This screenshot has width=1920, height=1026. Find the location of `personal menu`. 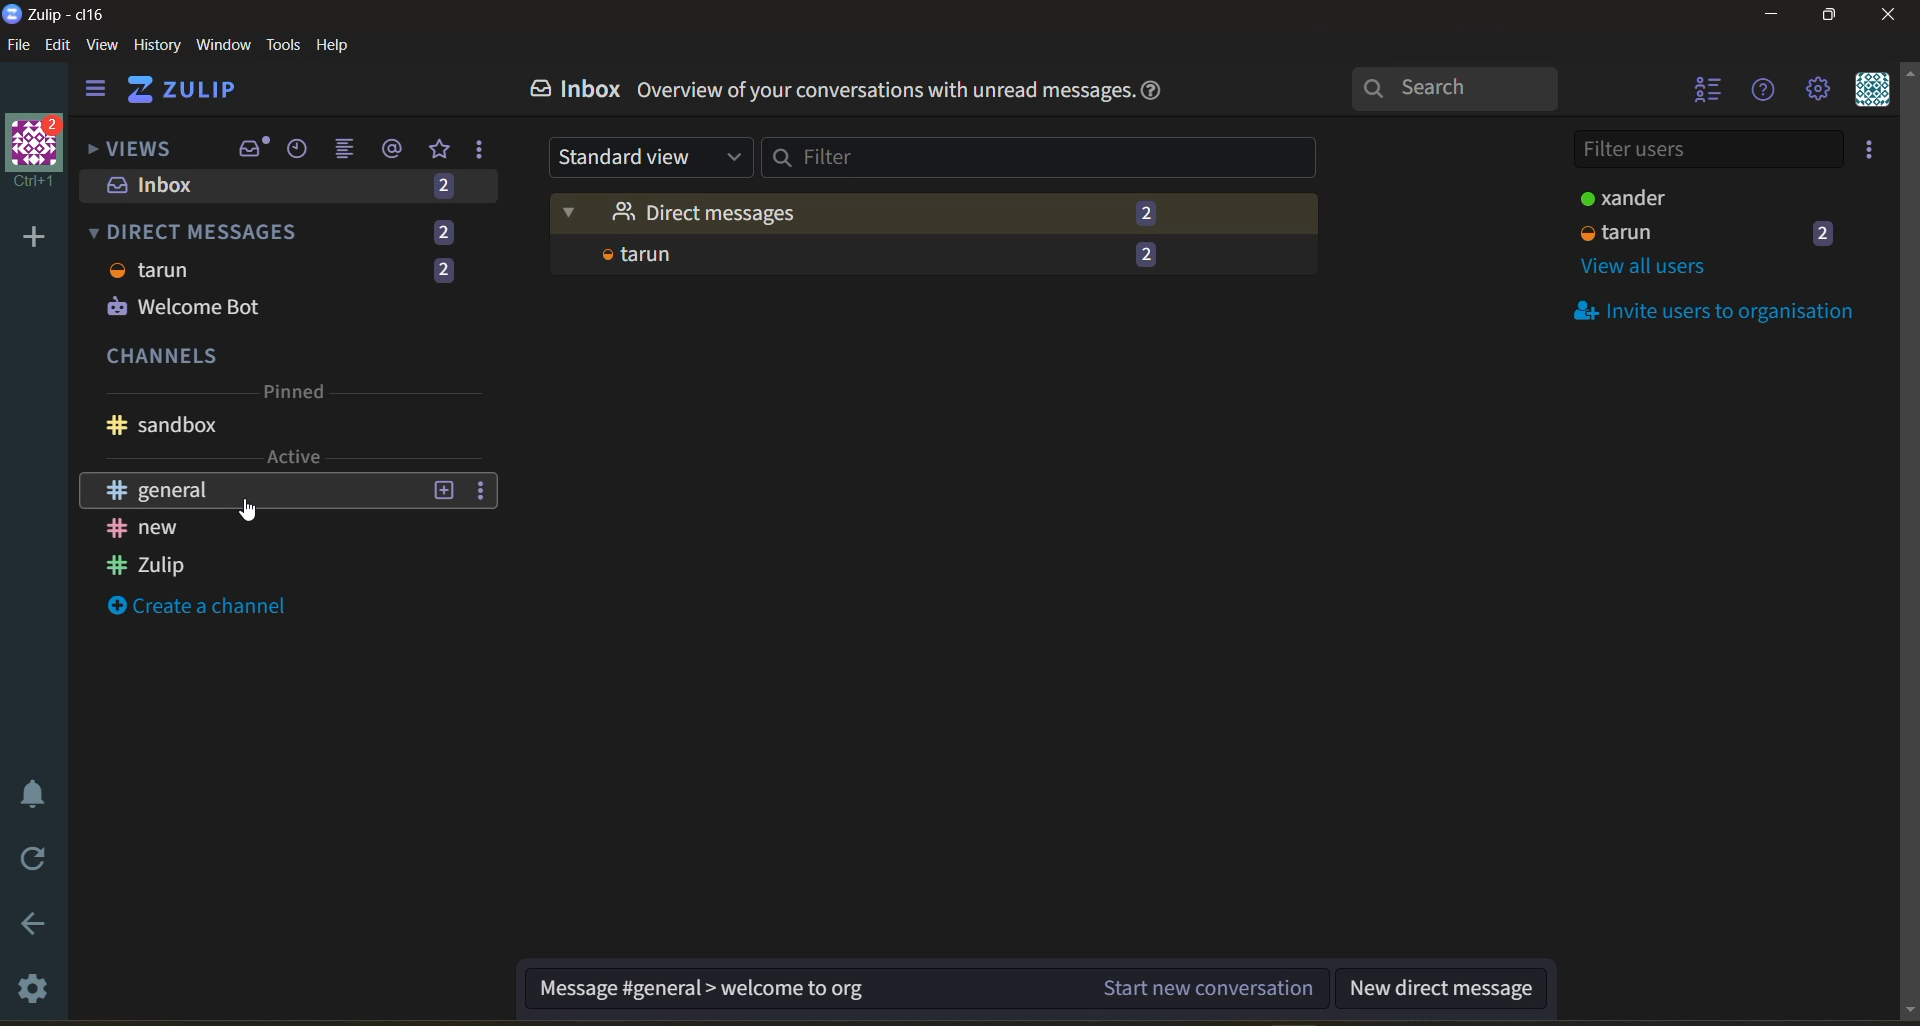

personal menu is located at coordinates (1869, 91).